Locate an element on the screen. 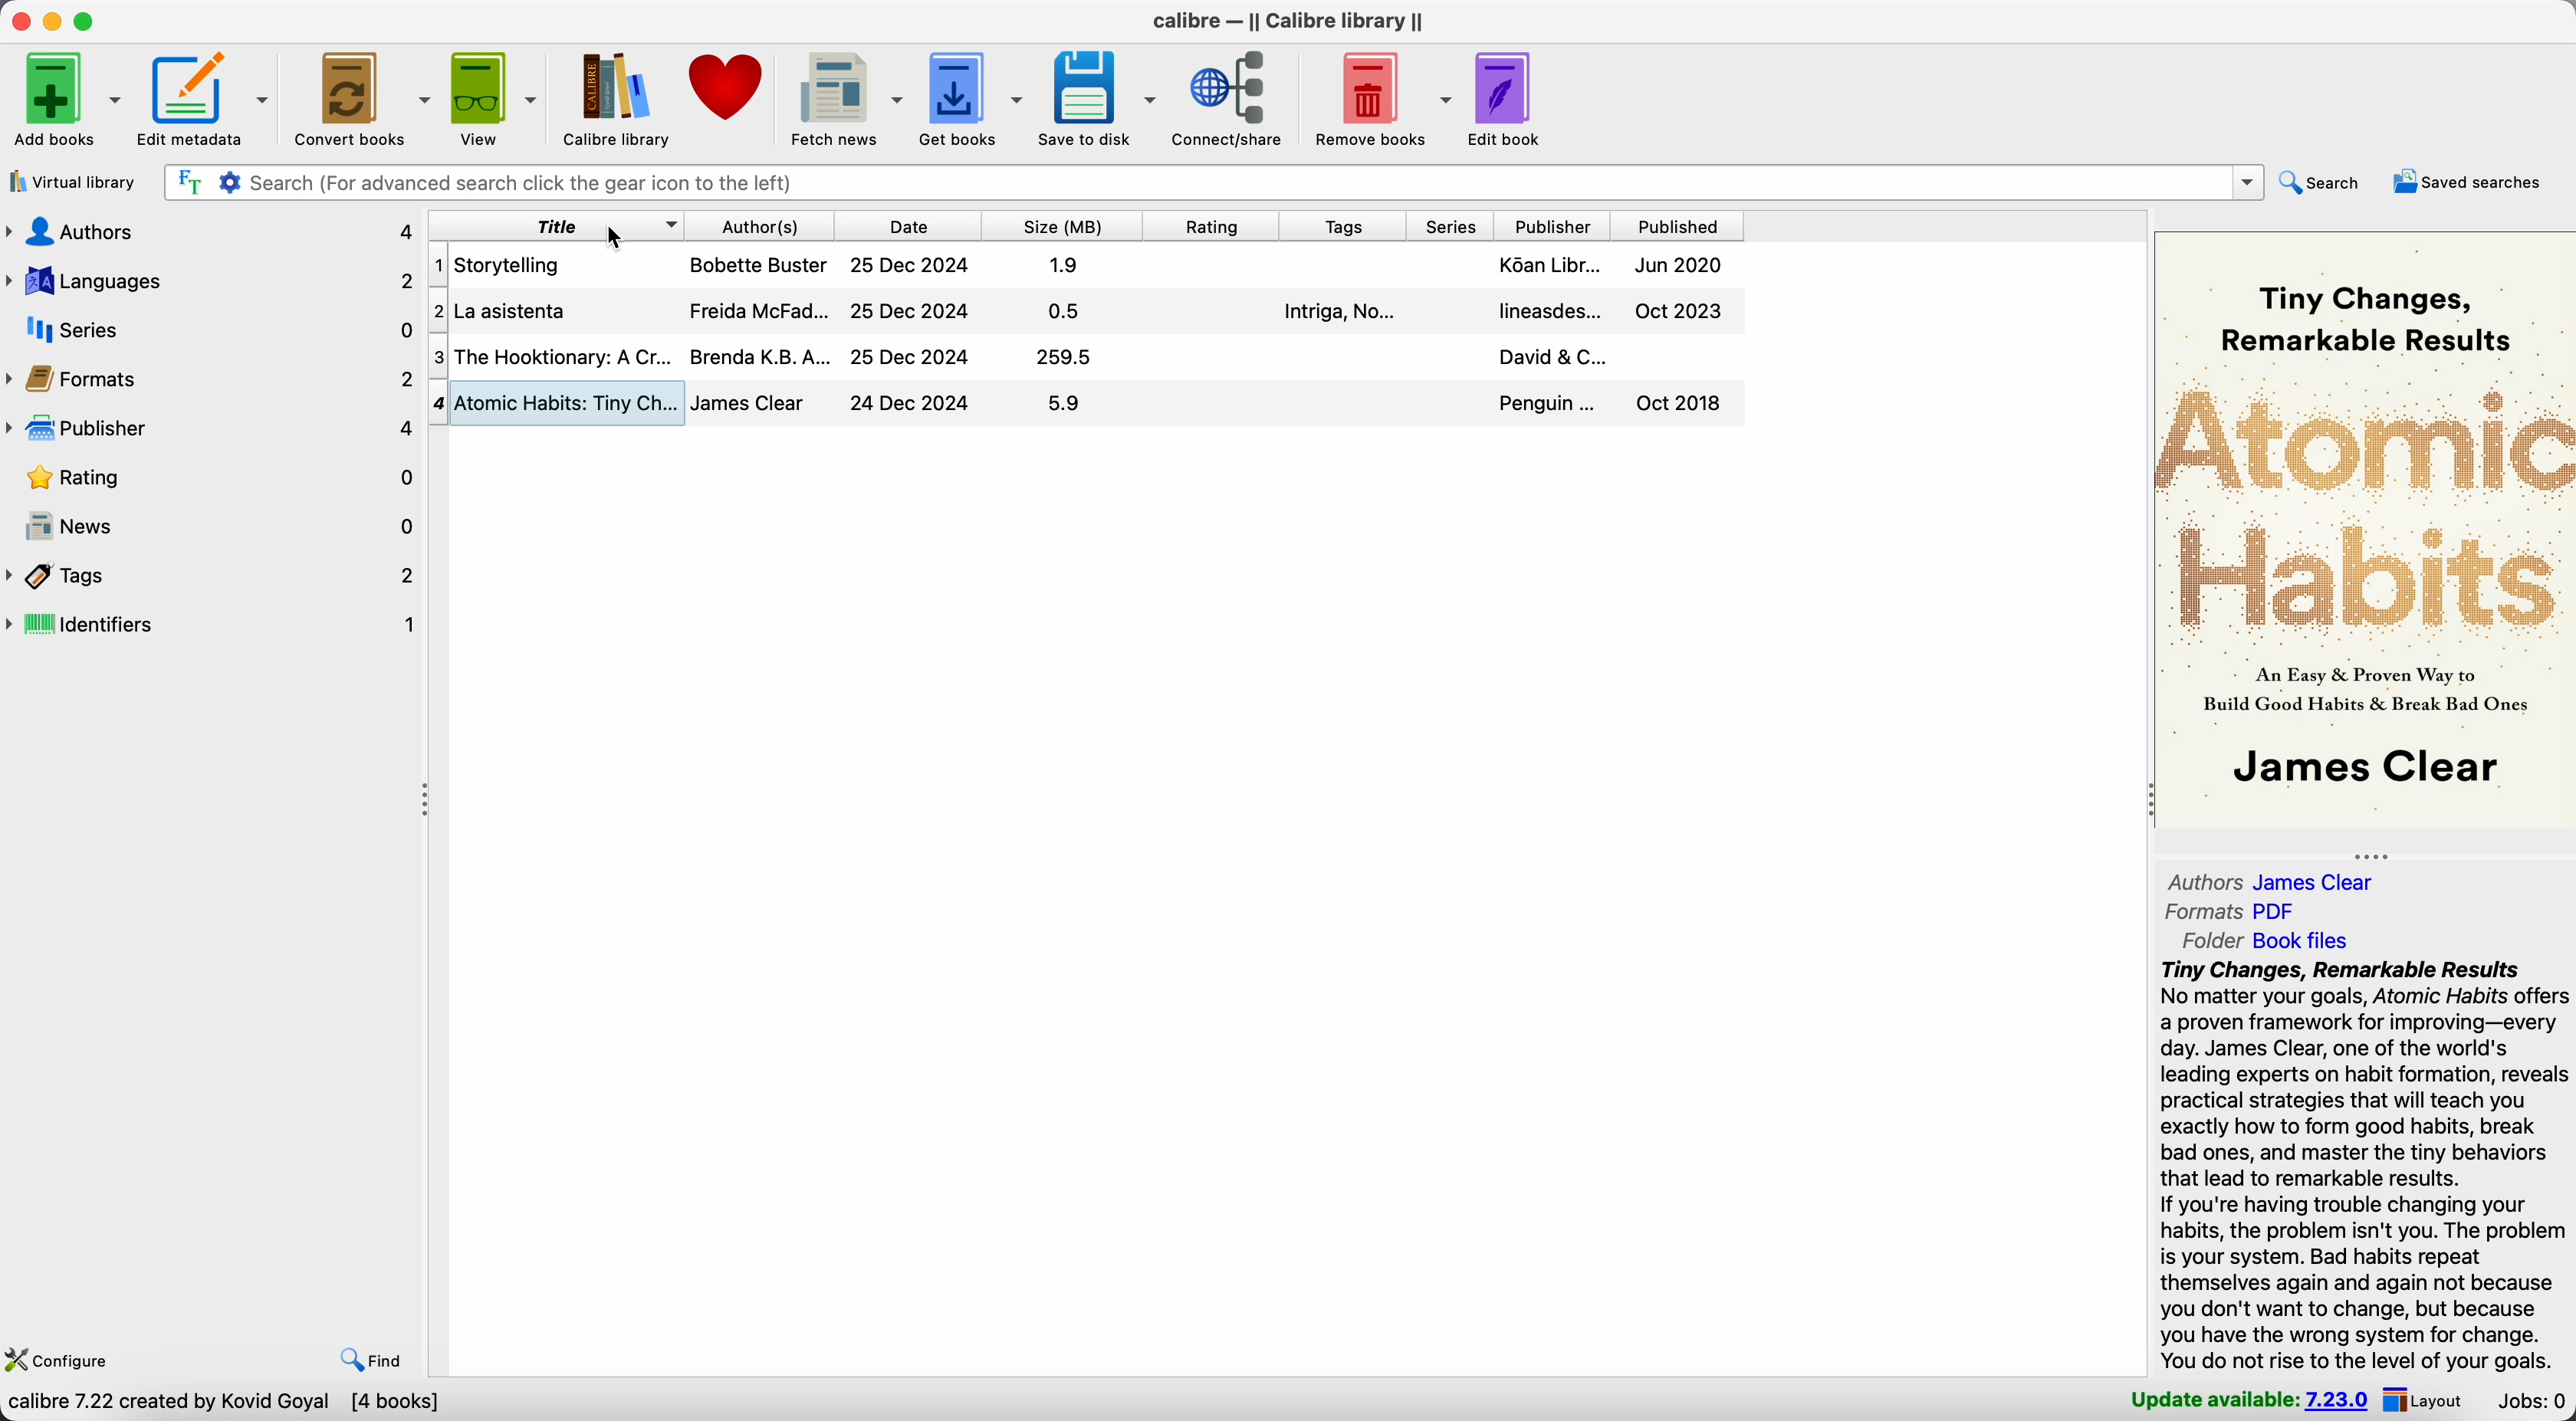 This screenshot has width=2576, height=1421. 1.9 is located at coordinates (1066, 265).